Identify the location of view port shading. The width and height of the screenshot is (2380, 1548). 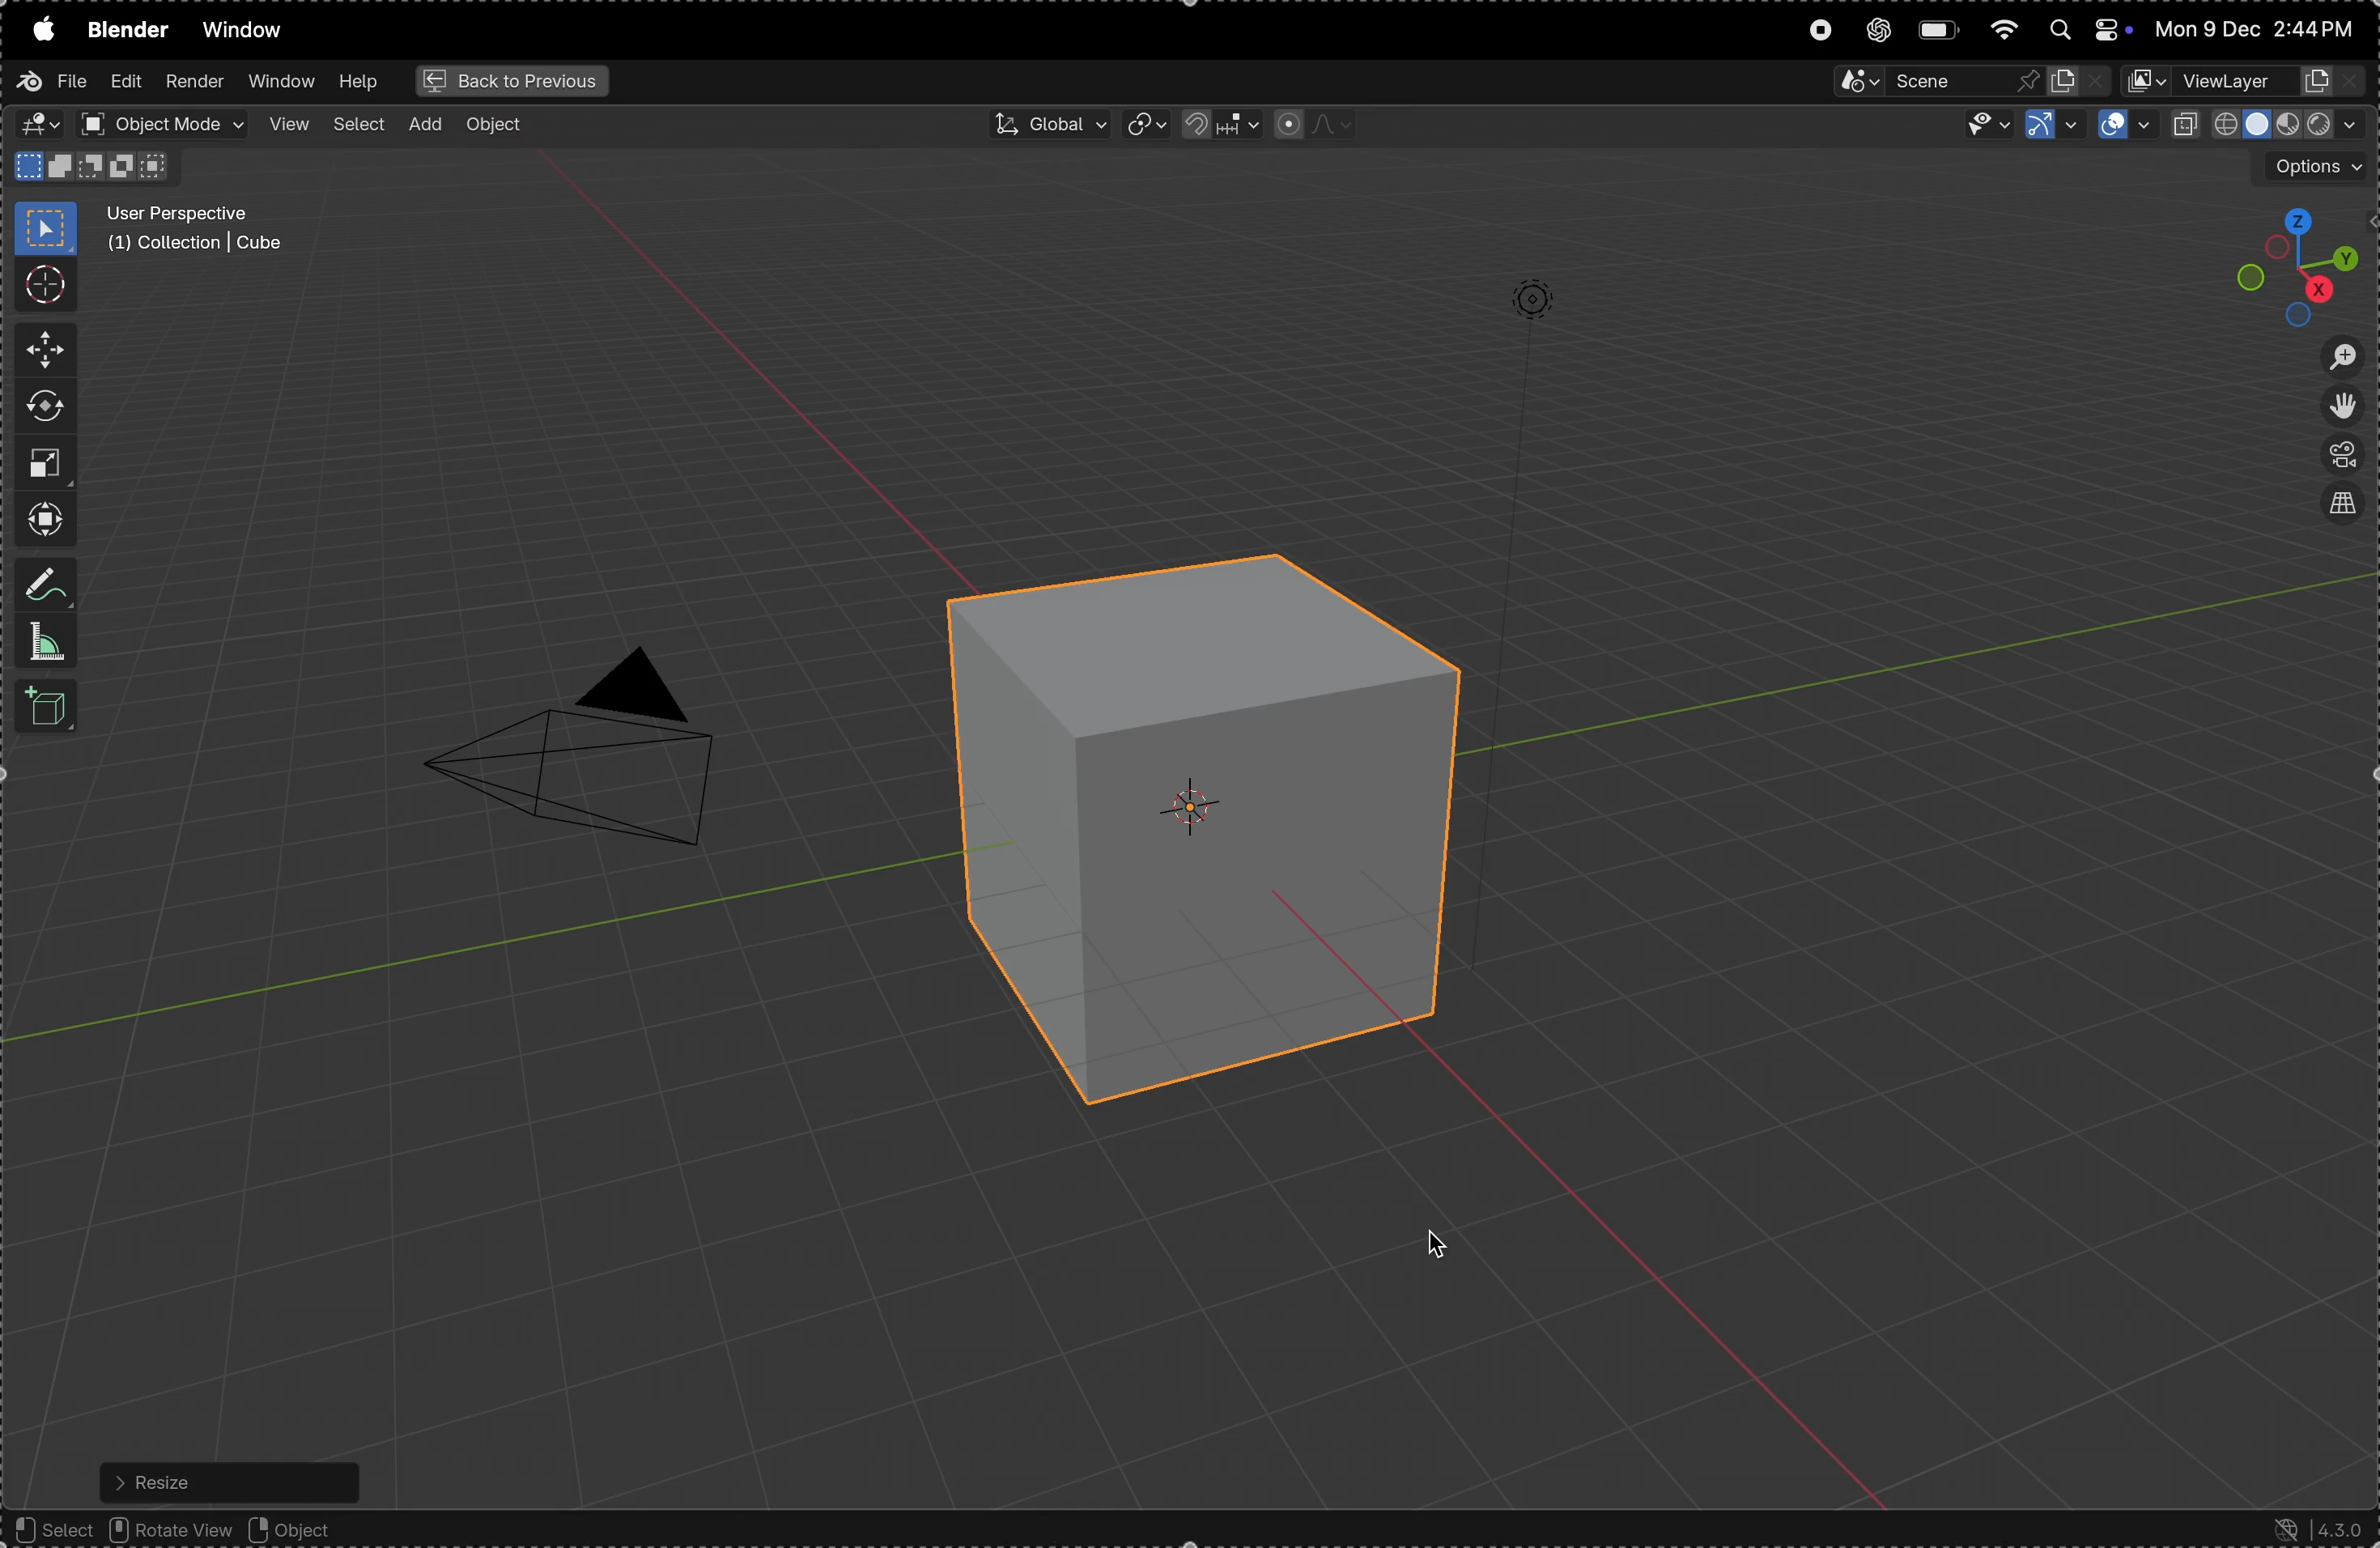
(2267, 124).